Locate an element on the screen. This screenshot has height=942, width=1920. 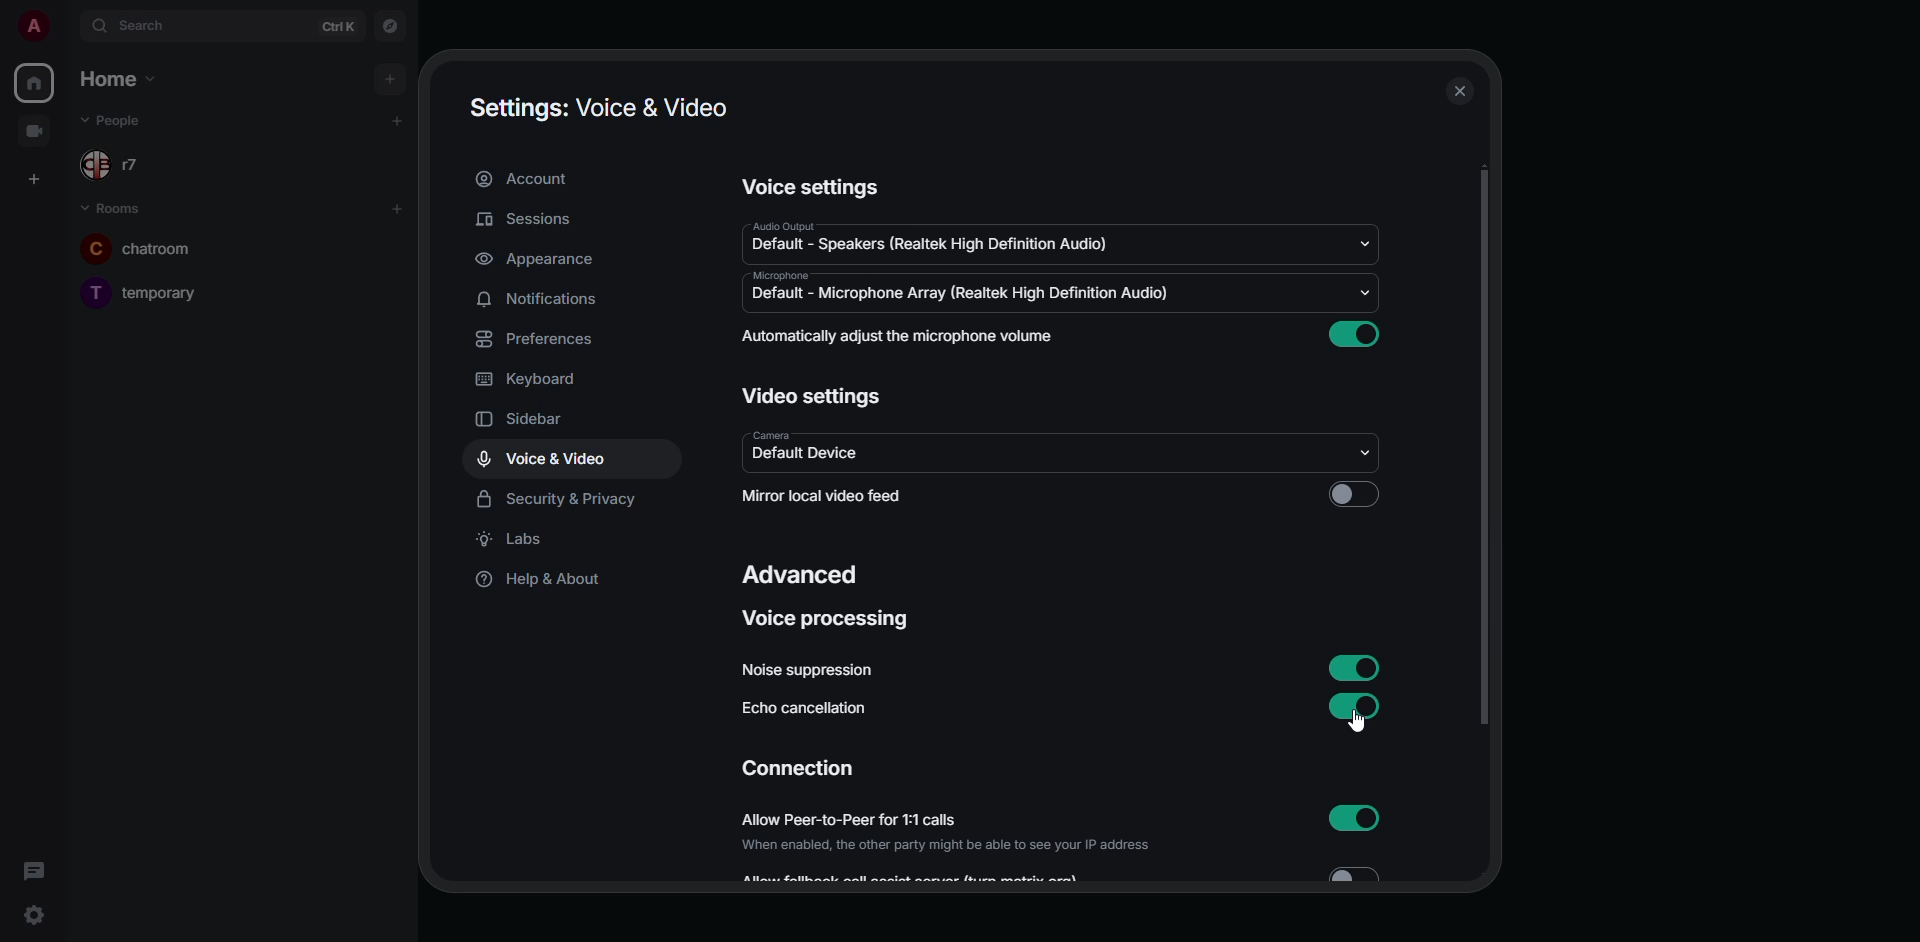
noise suppression is located at coordinates (811, 669).